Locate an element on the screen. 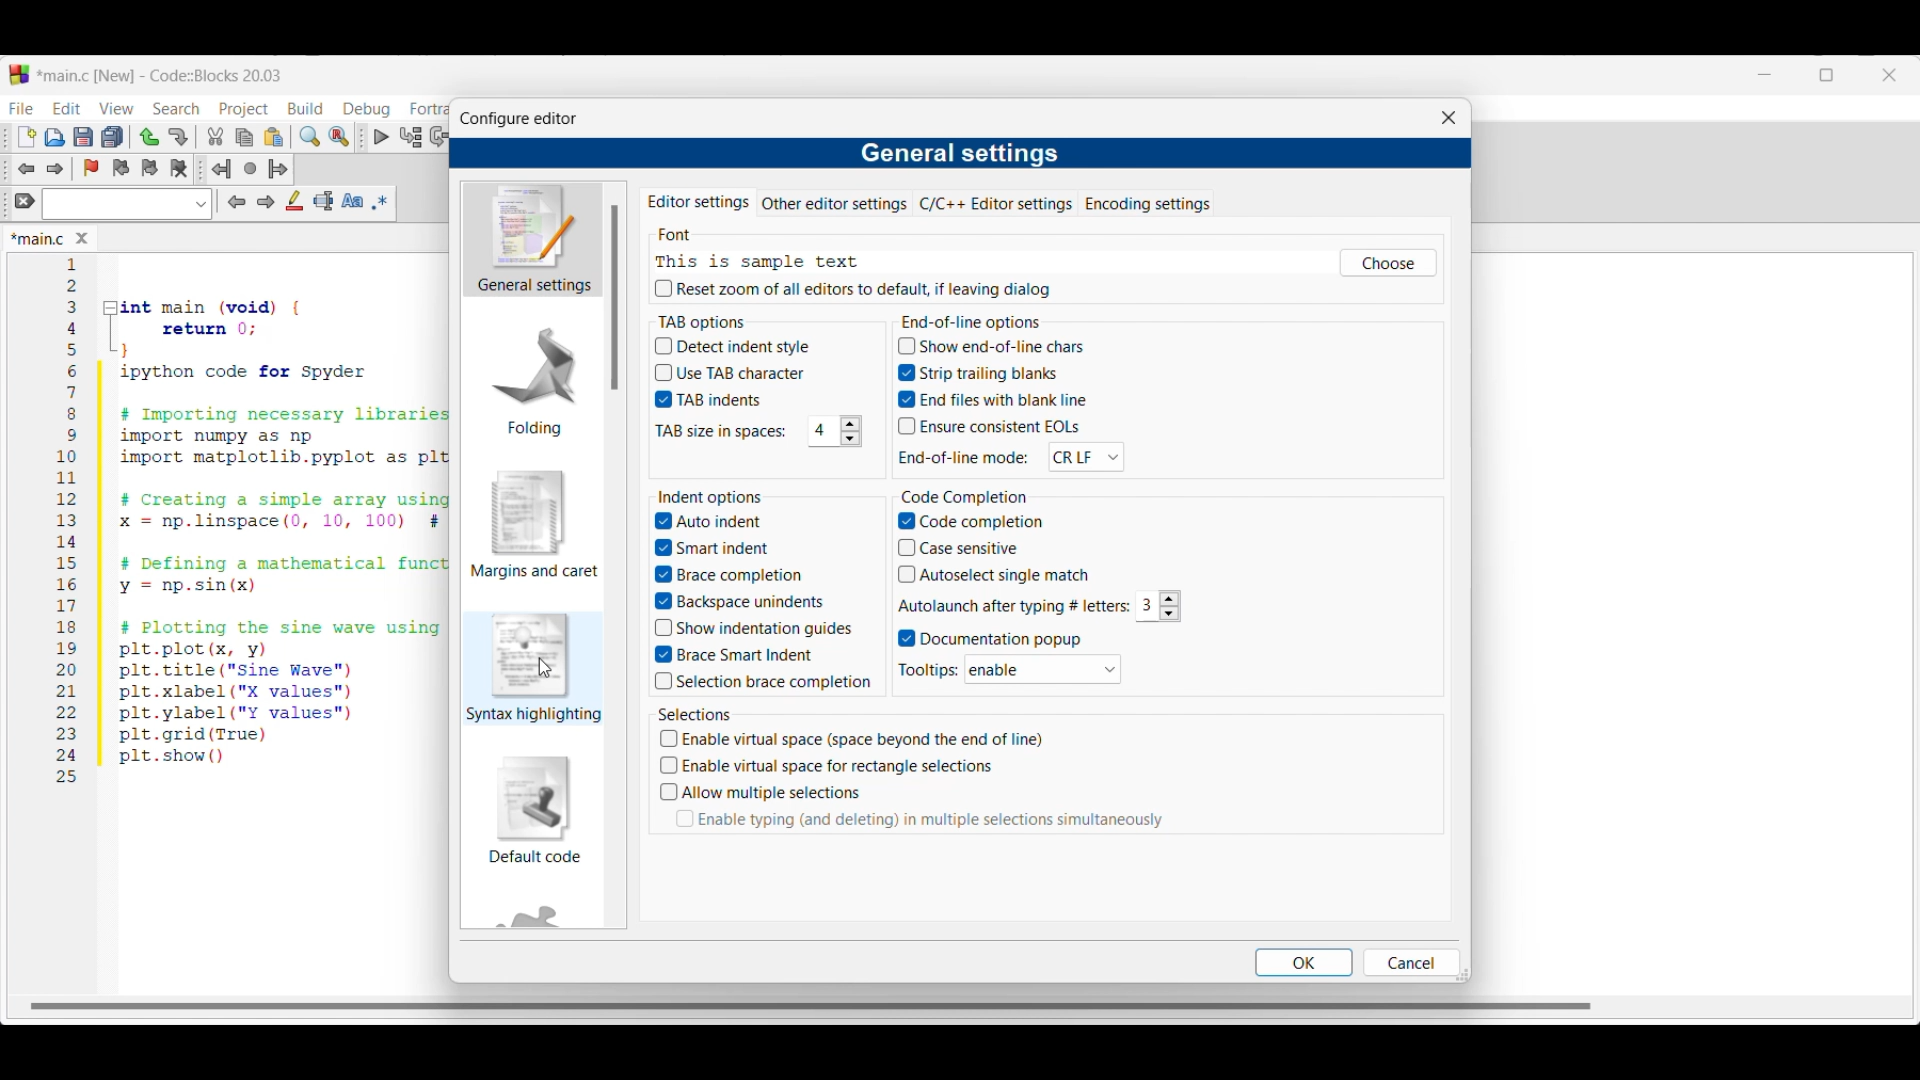 The width and height of the screenshot is (1920, 1080). End-of-line options is located at coordinates (1002, 319).